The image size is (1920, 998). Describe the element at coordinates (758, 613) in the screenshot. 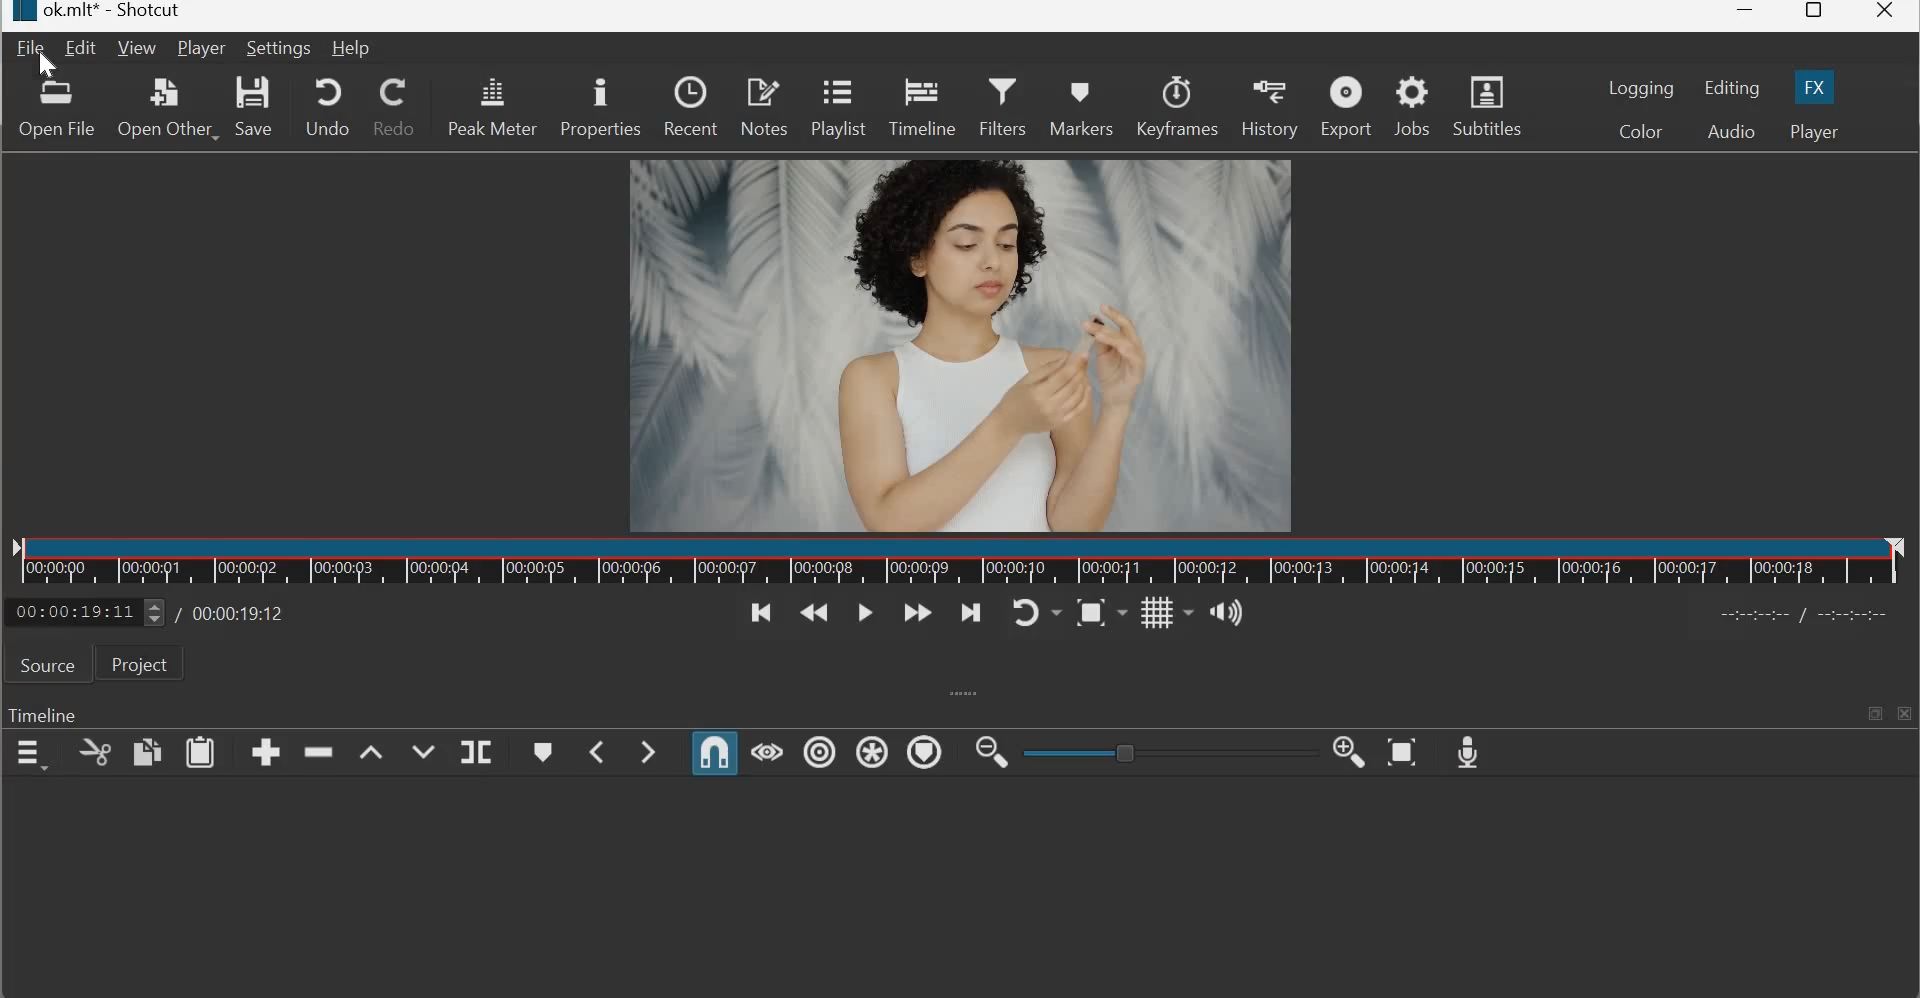

I see `Skip to the previous point` at that location.